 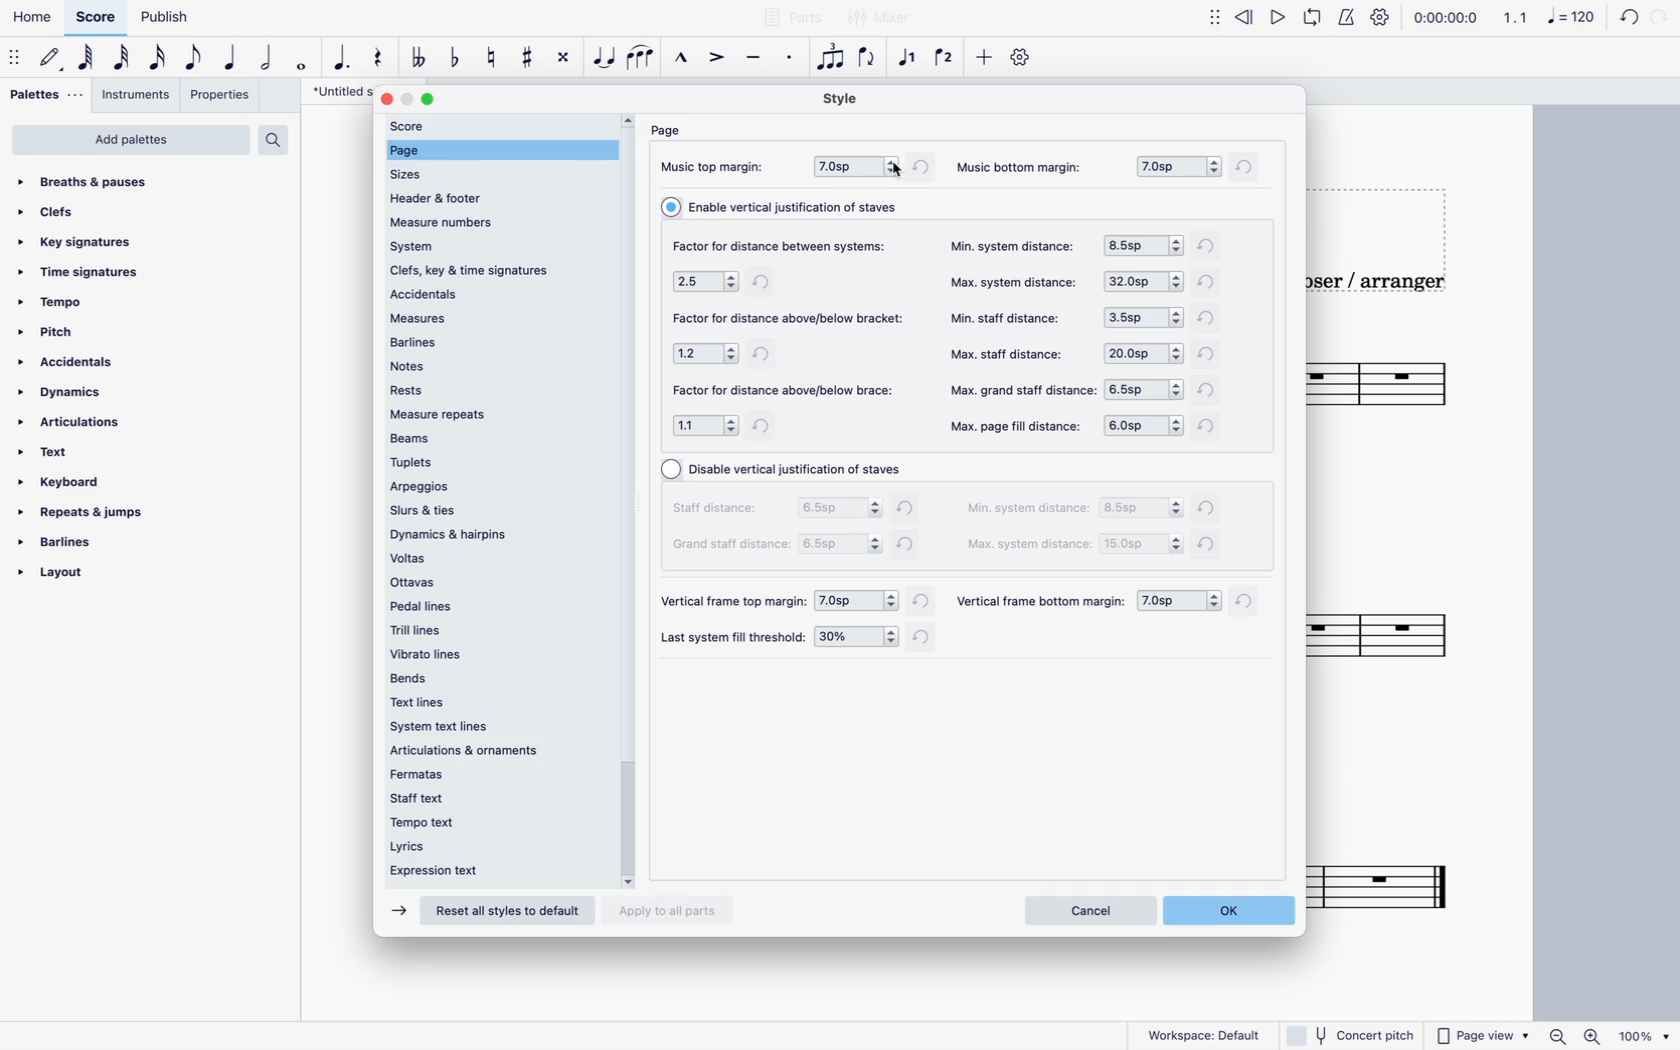 I want to click on min. system distance, so click(x=1013, y=245).